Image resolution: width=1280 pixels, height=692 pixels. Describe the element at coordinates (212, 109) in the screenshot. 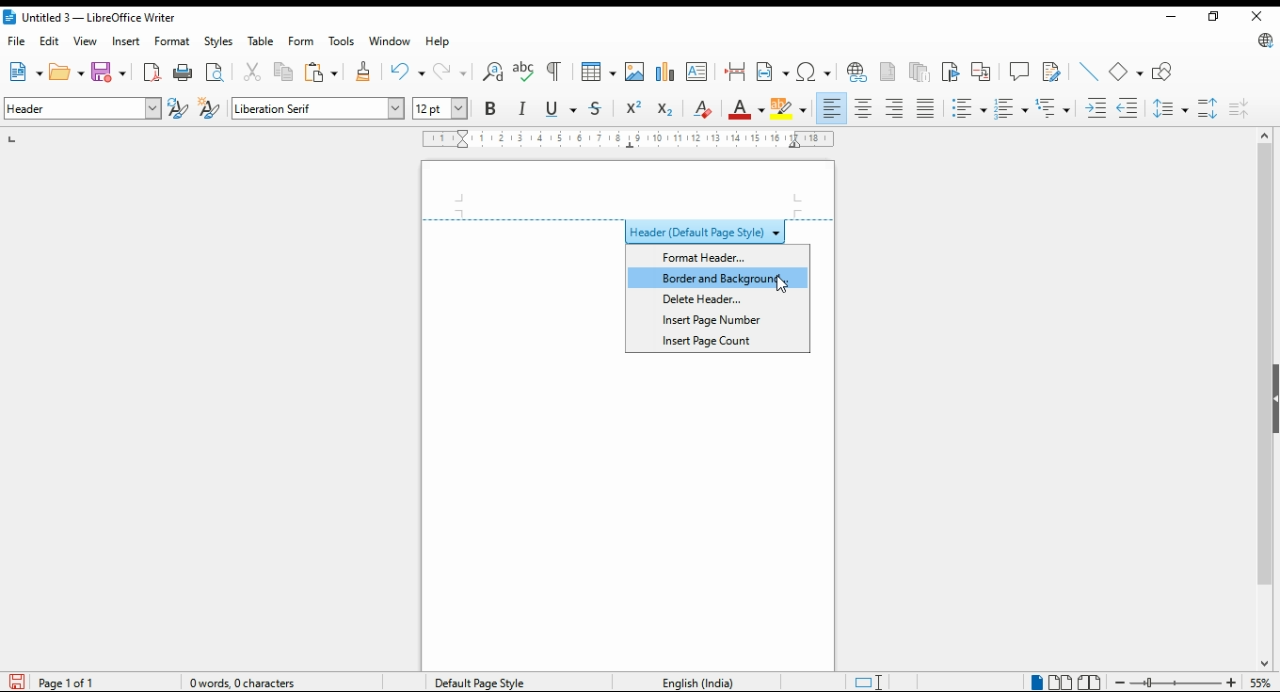

I see `new style from selection` at that location.